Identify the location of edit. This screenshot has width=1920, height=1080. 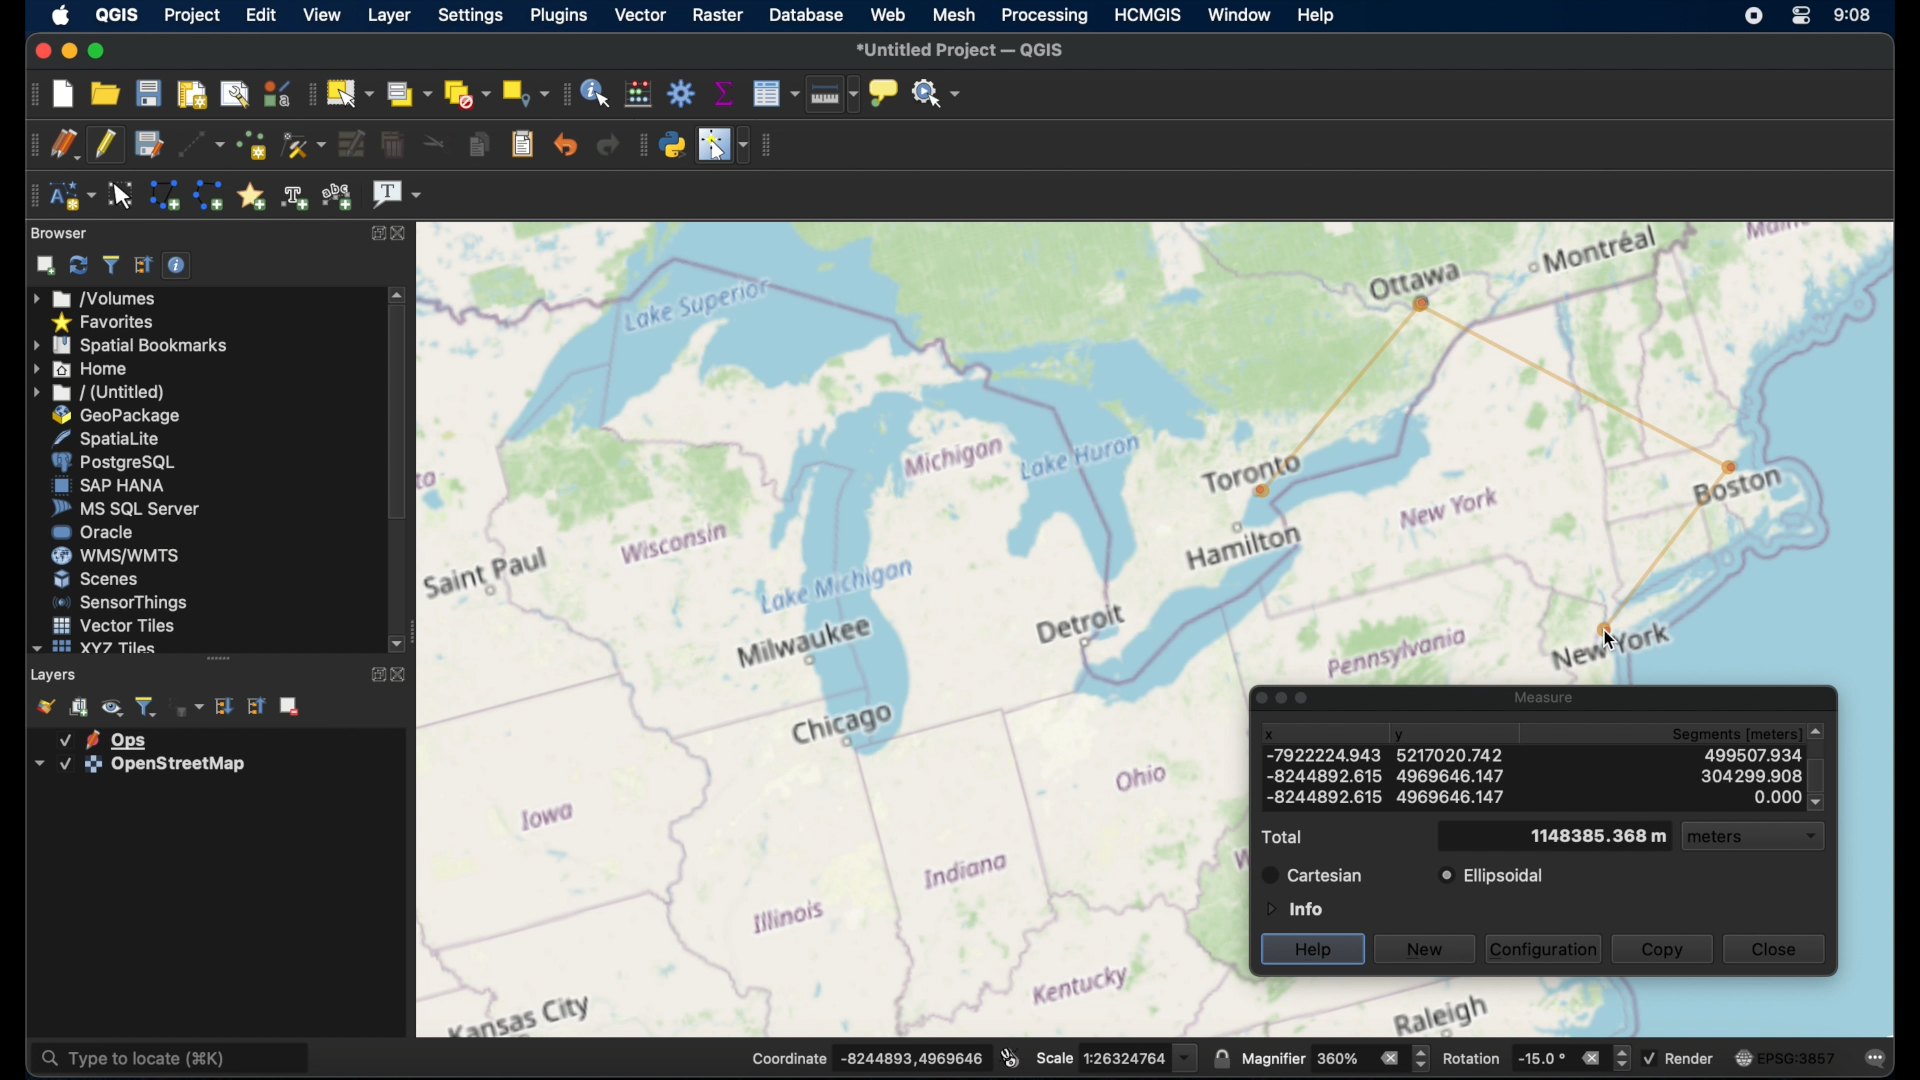
(260, 15).